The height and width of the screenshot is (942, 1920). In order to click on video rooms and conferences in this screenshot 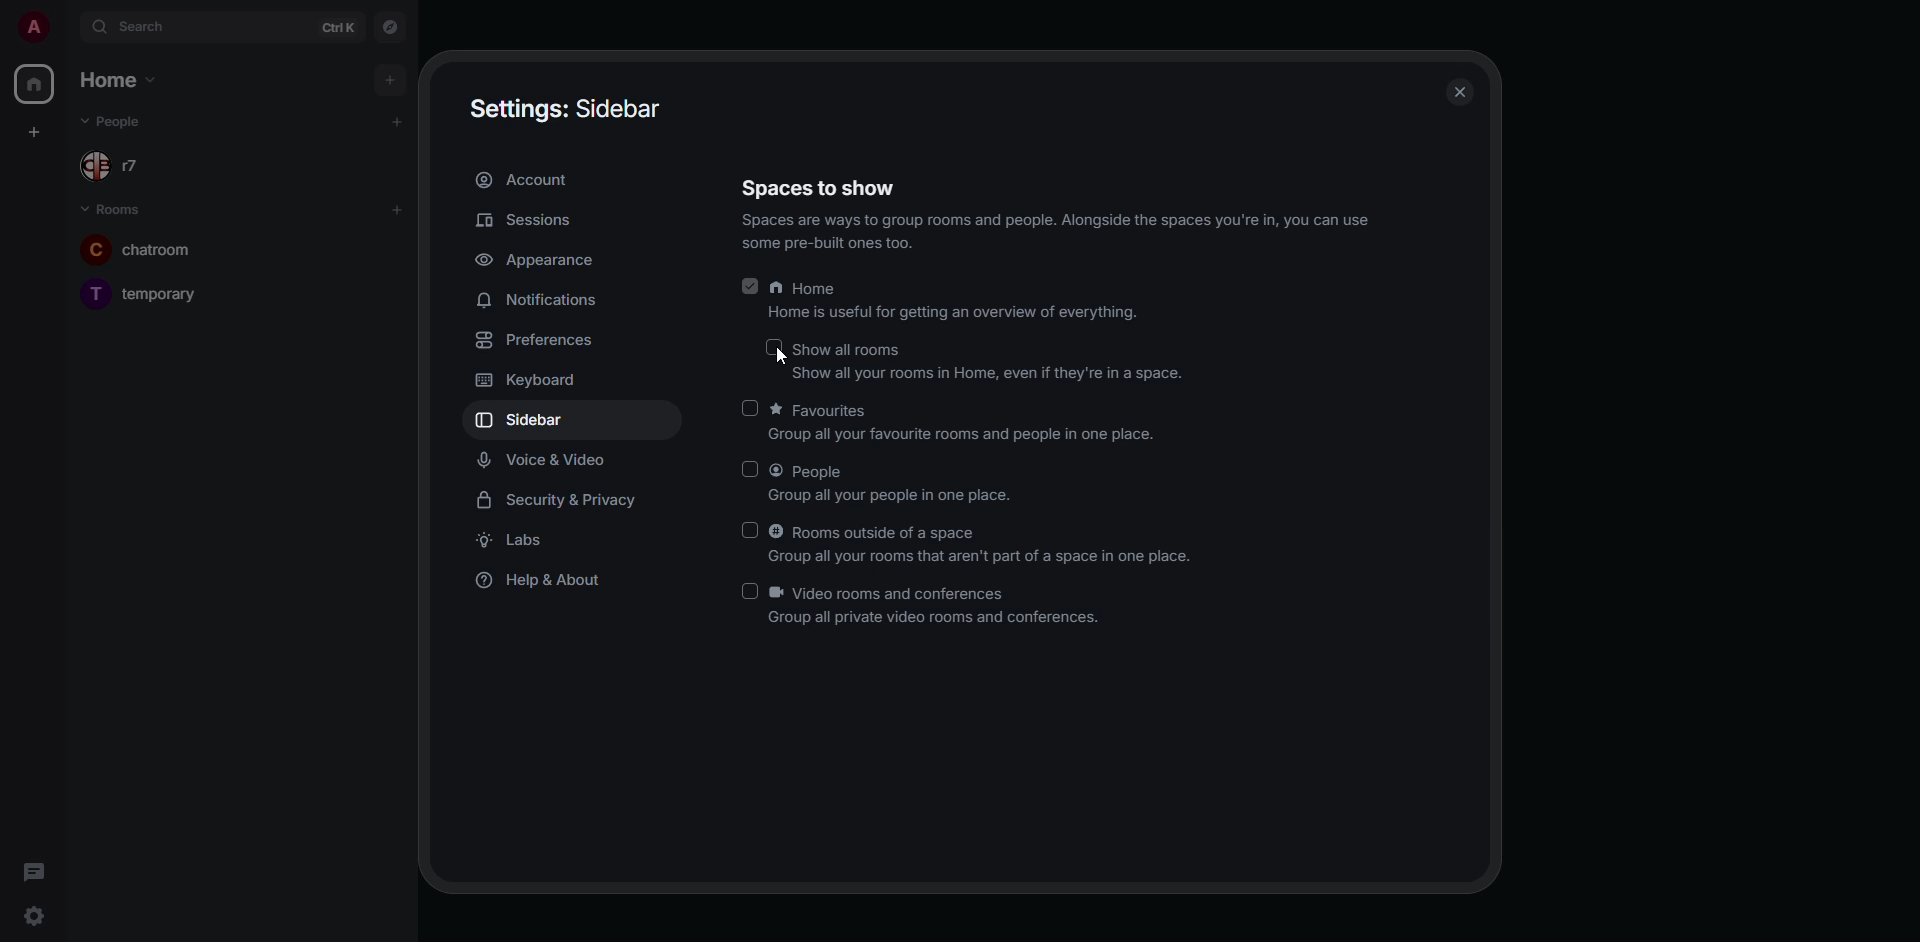, I will do `click(940, 605)`.